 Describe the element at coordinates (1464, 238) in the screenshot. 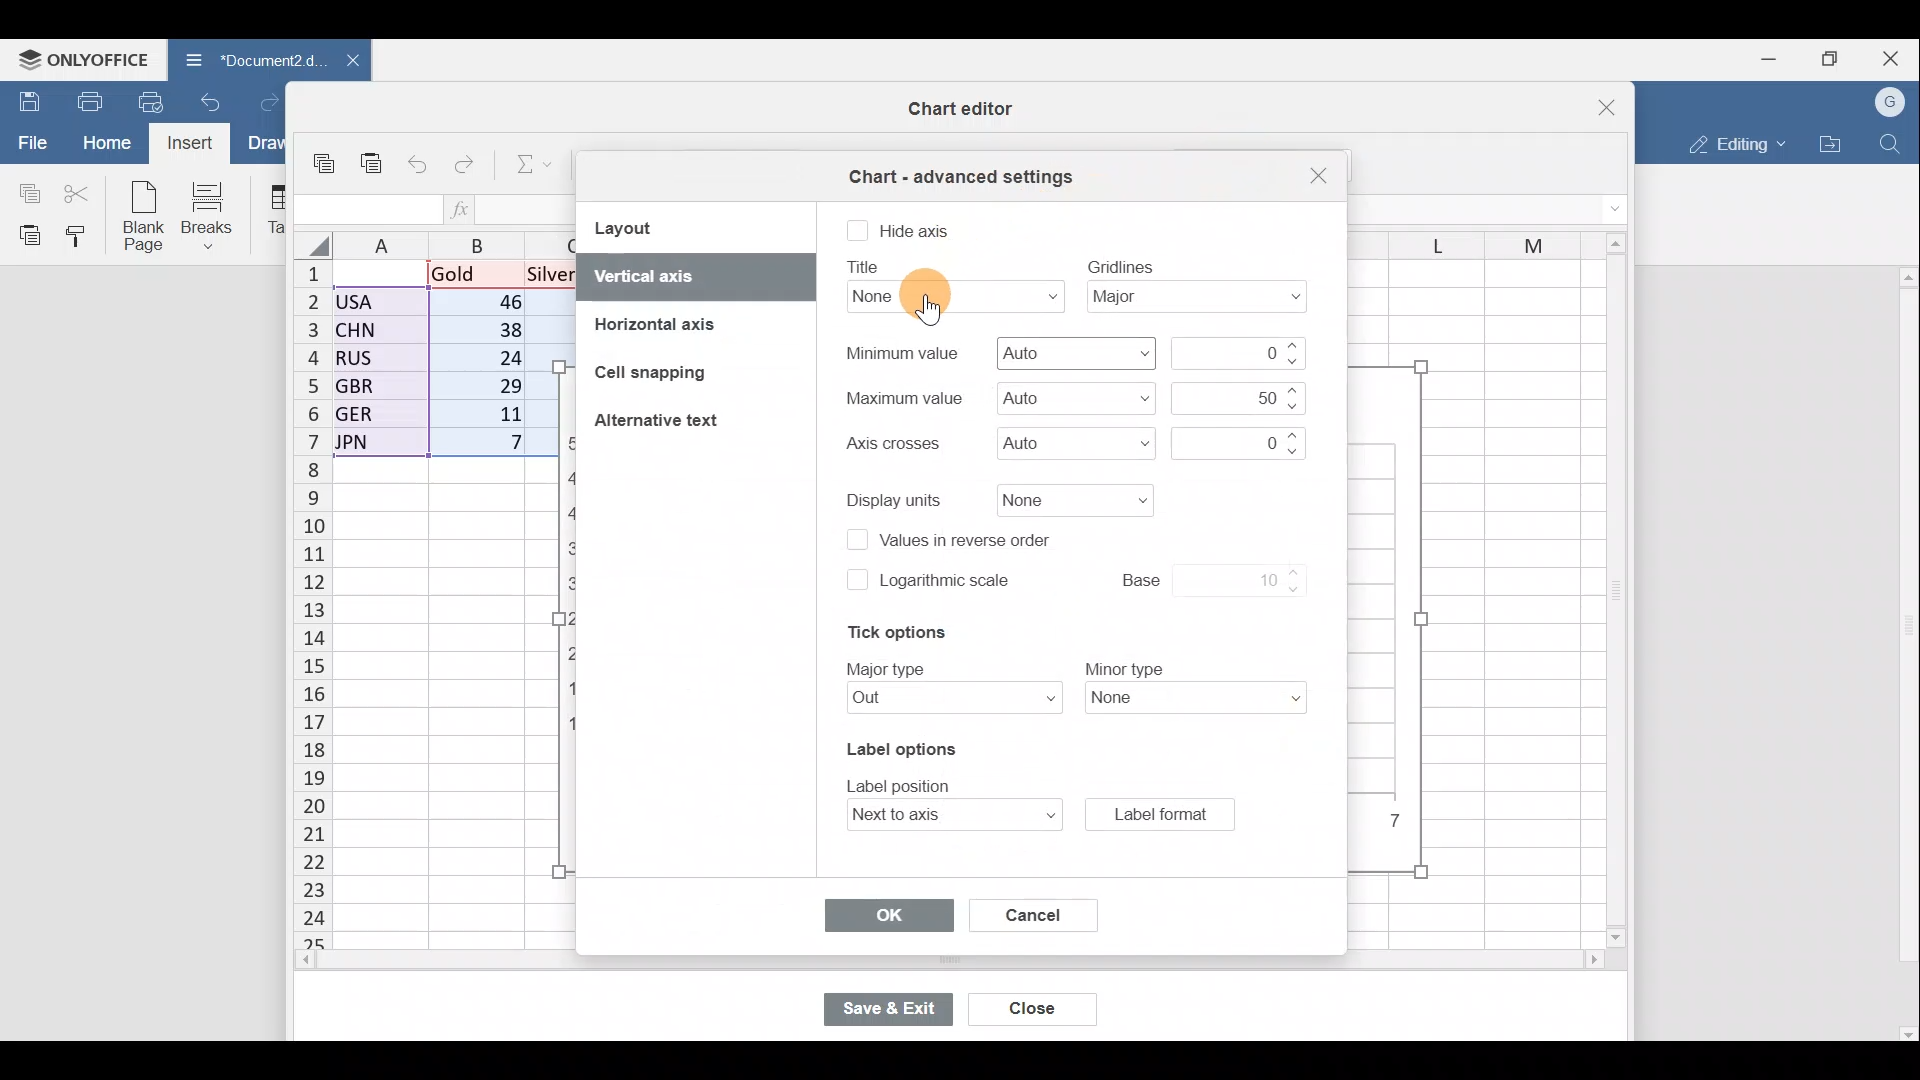

I see `Columns` at that location.